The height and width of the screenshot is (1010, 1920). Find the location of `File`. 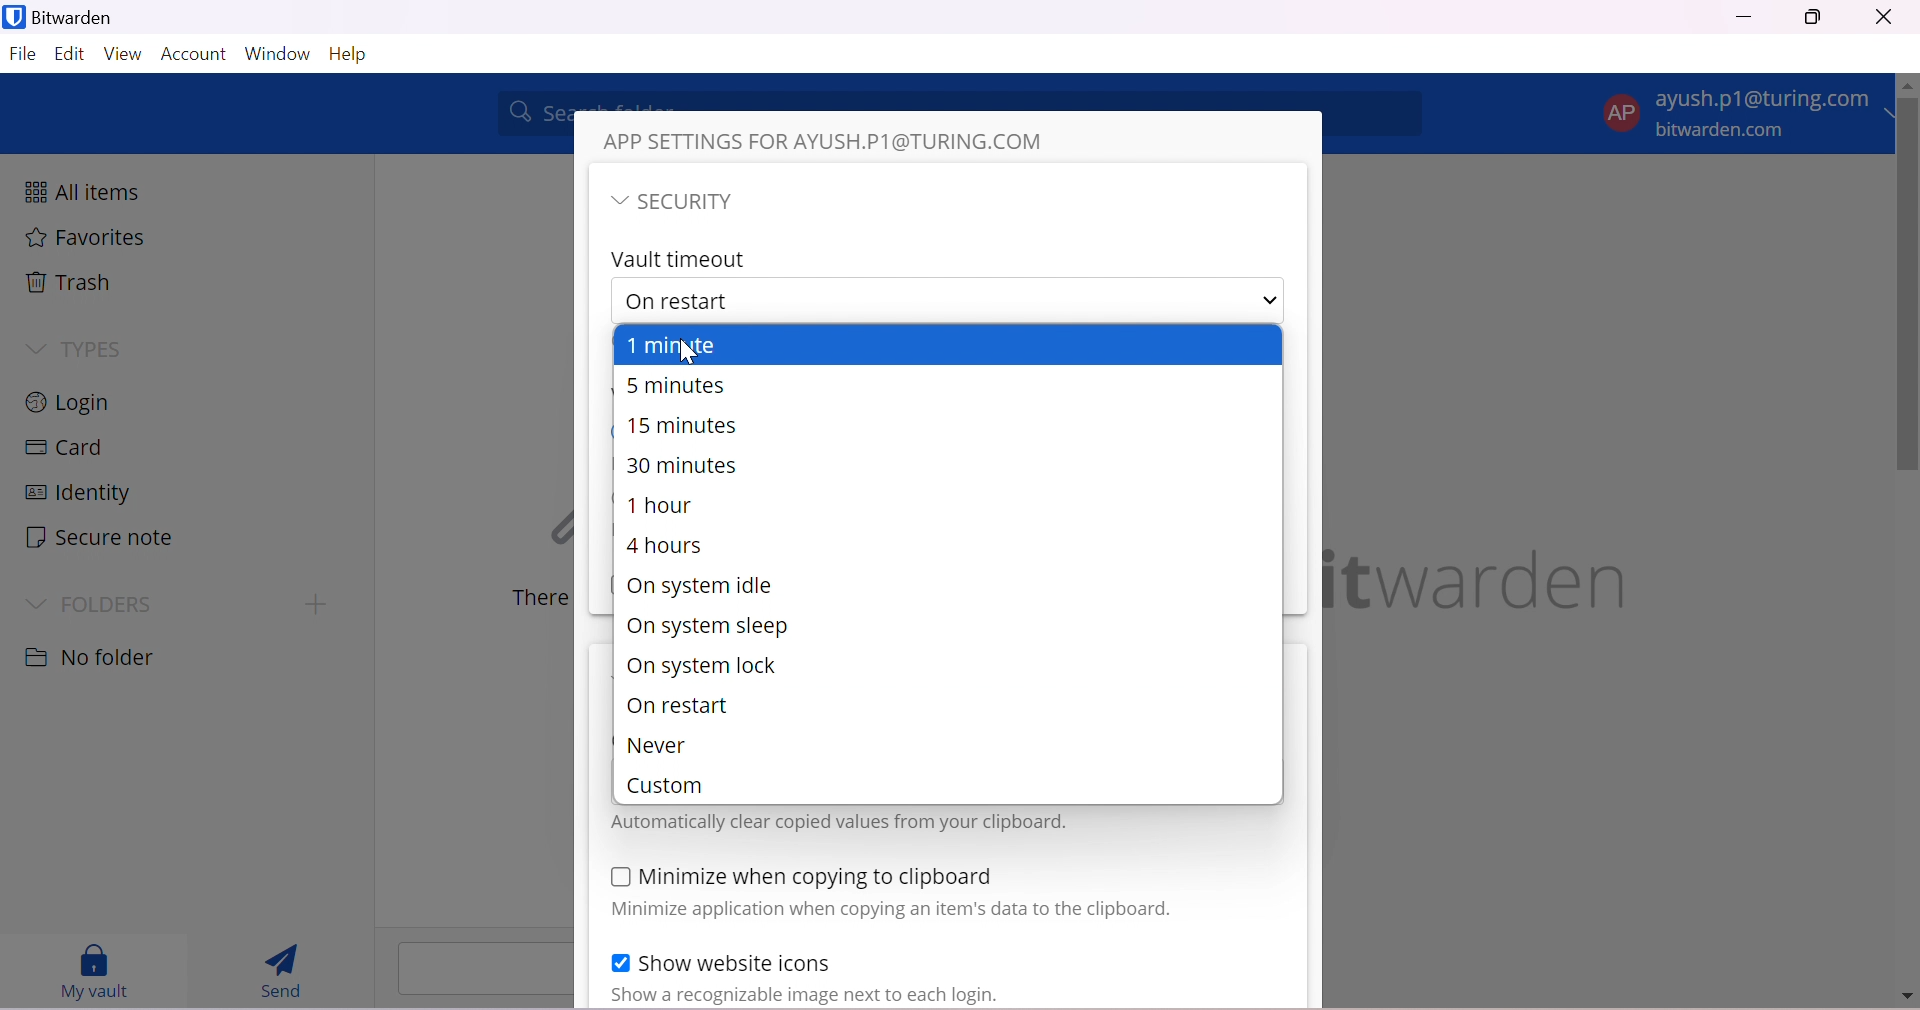

File is located at coordinates (22, 57).